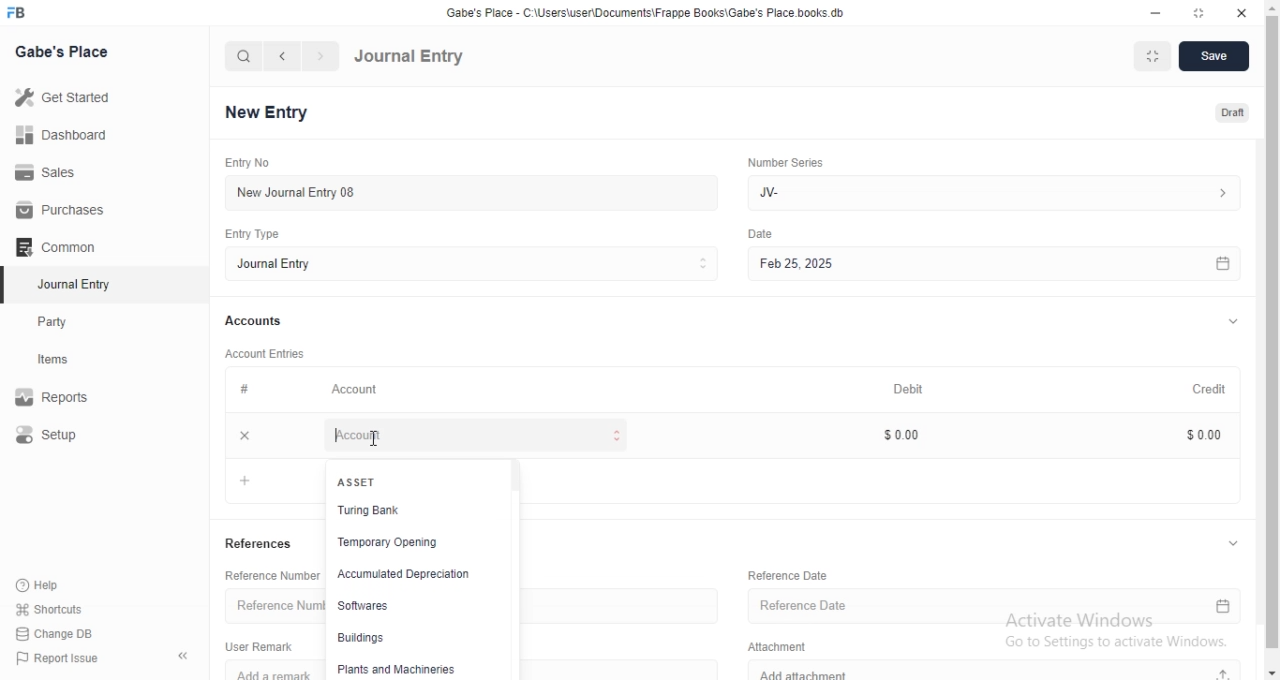  I want to click on Feb 25, 2025, so click(1003, 263).